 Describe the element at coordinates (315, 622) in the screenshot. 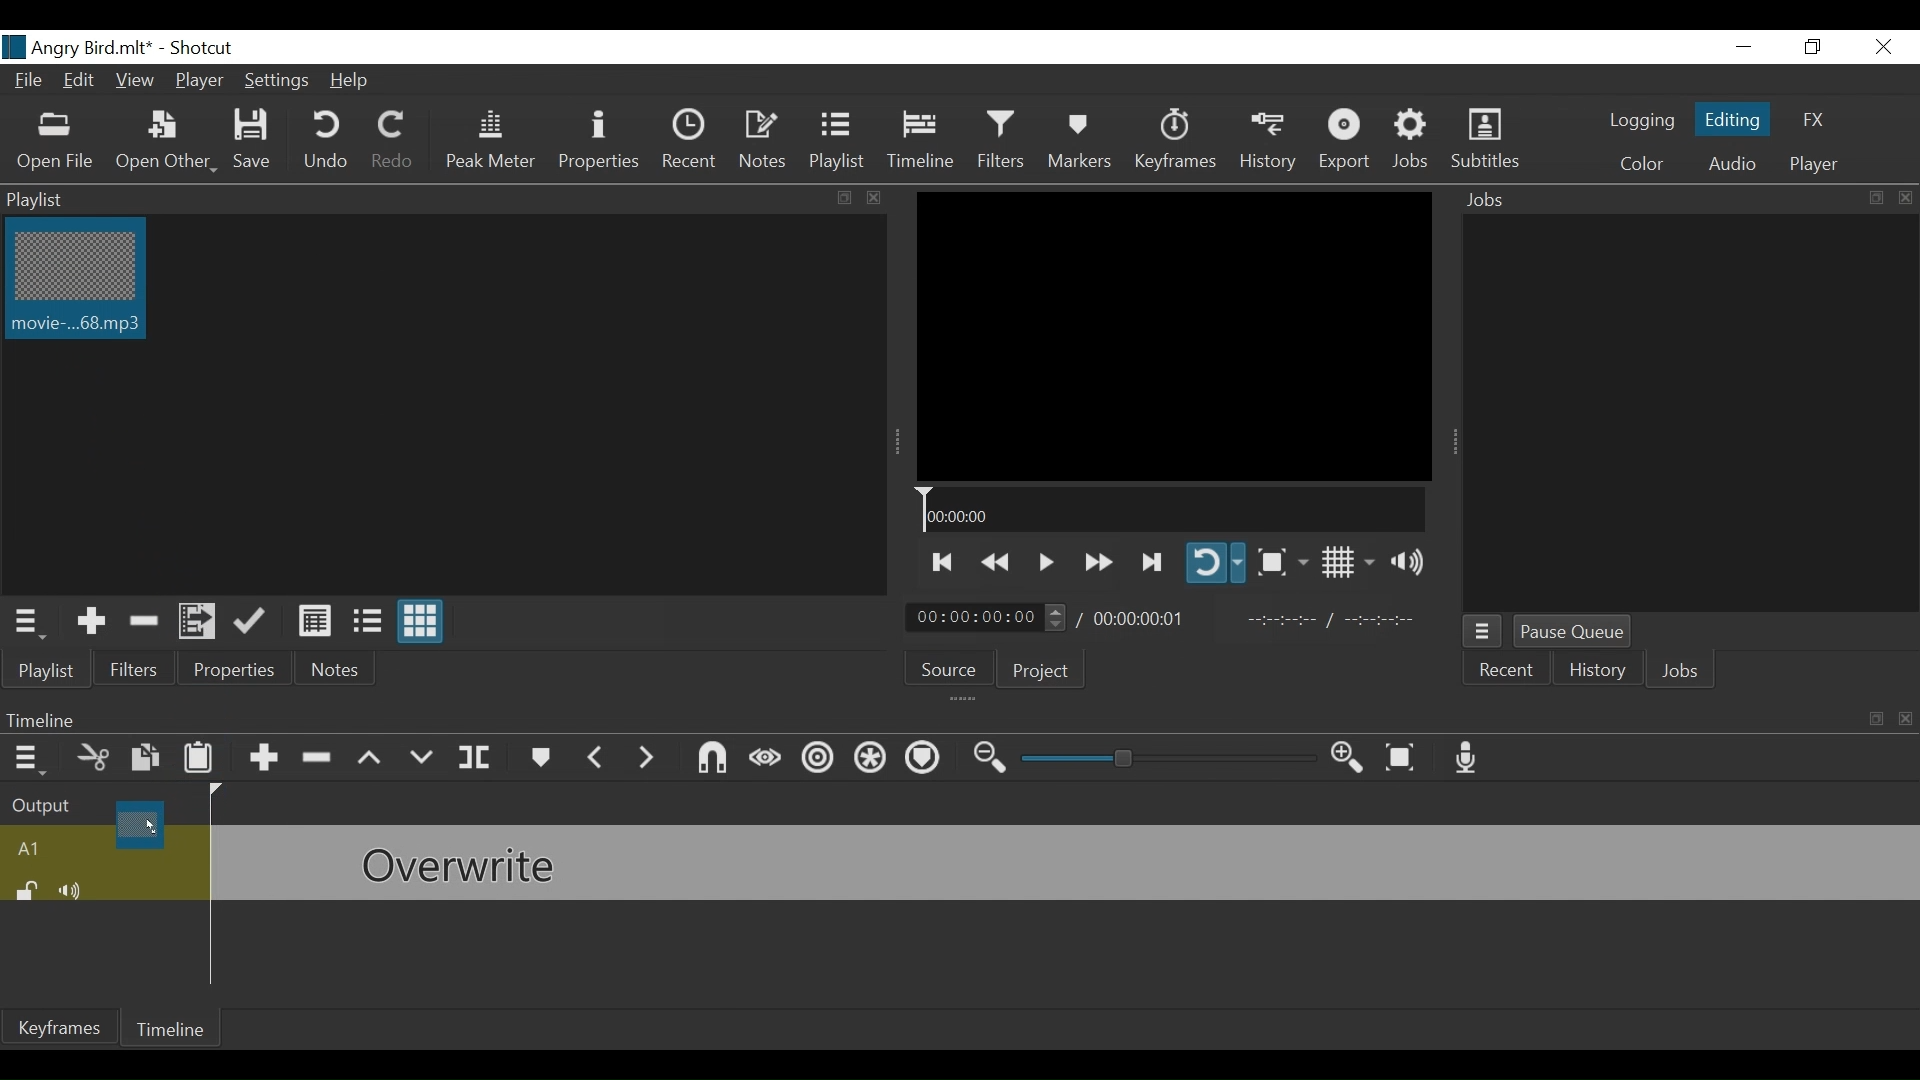

I see `View as Details` at that location.